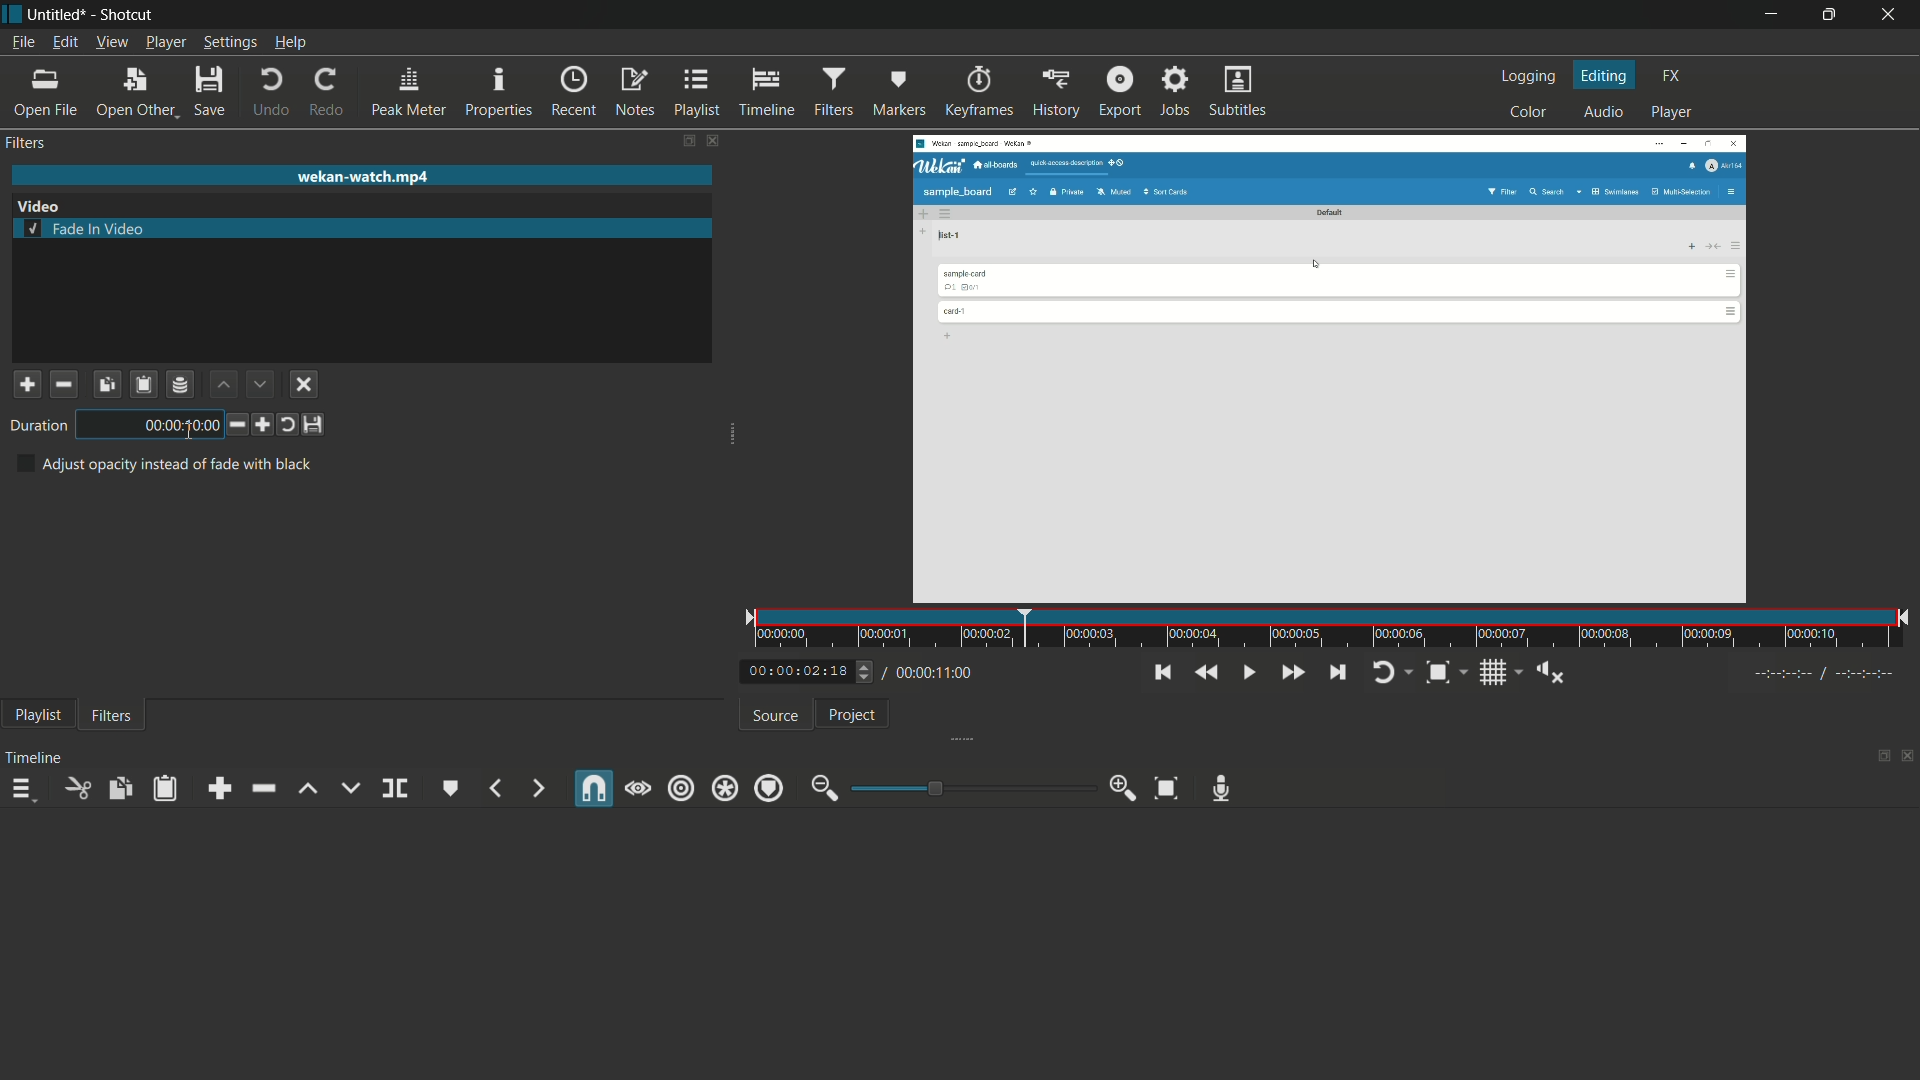  I want to click on 10, so click(152, 425).